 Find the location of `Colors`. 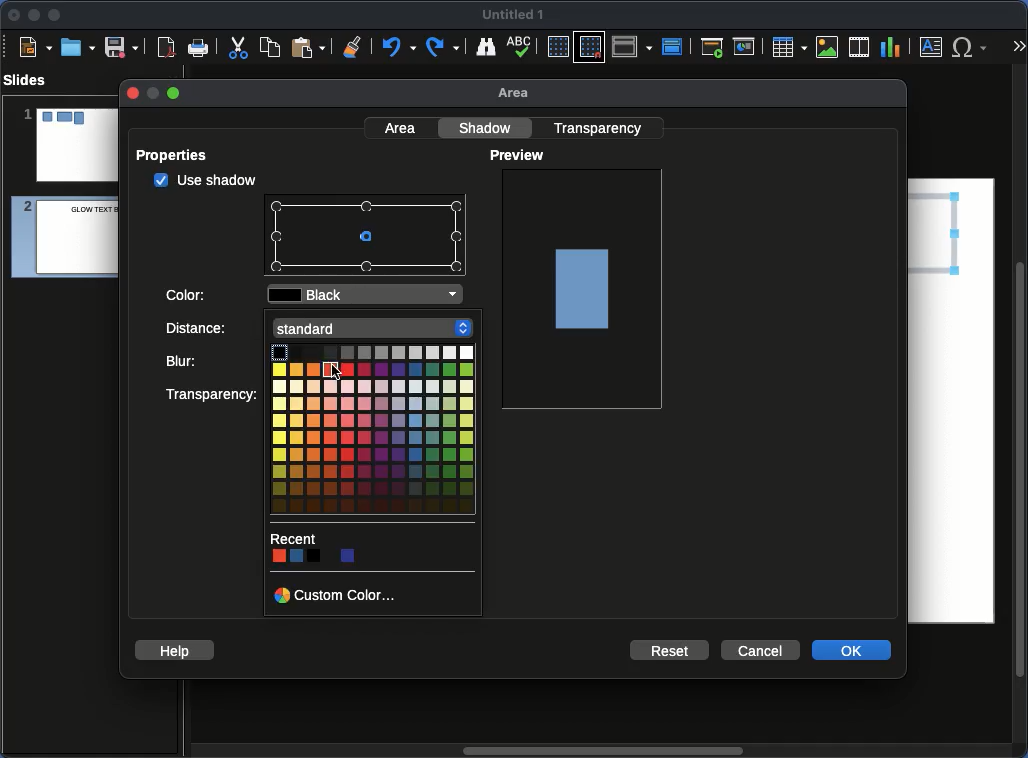

Colors is located at coordinates (318, 556).